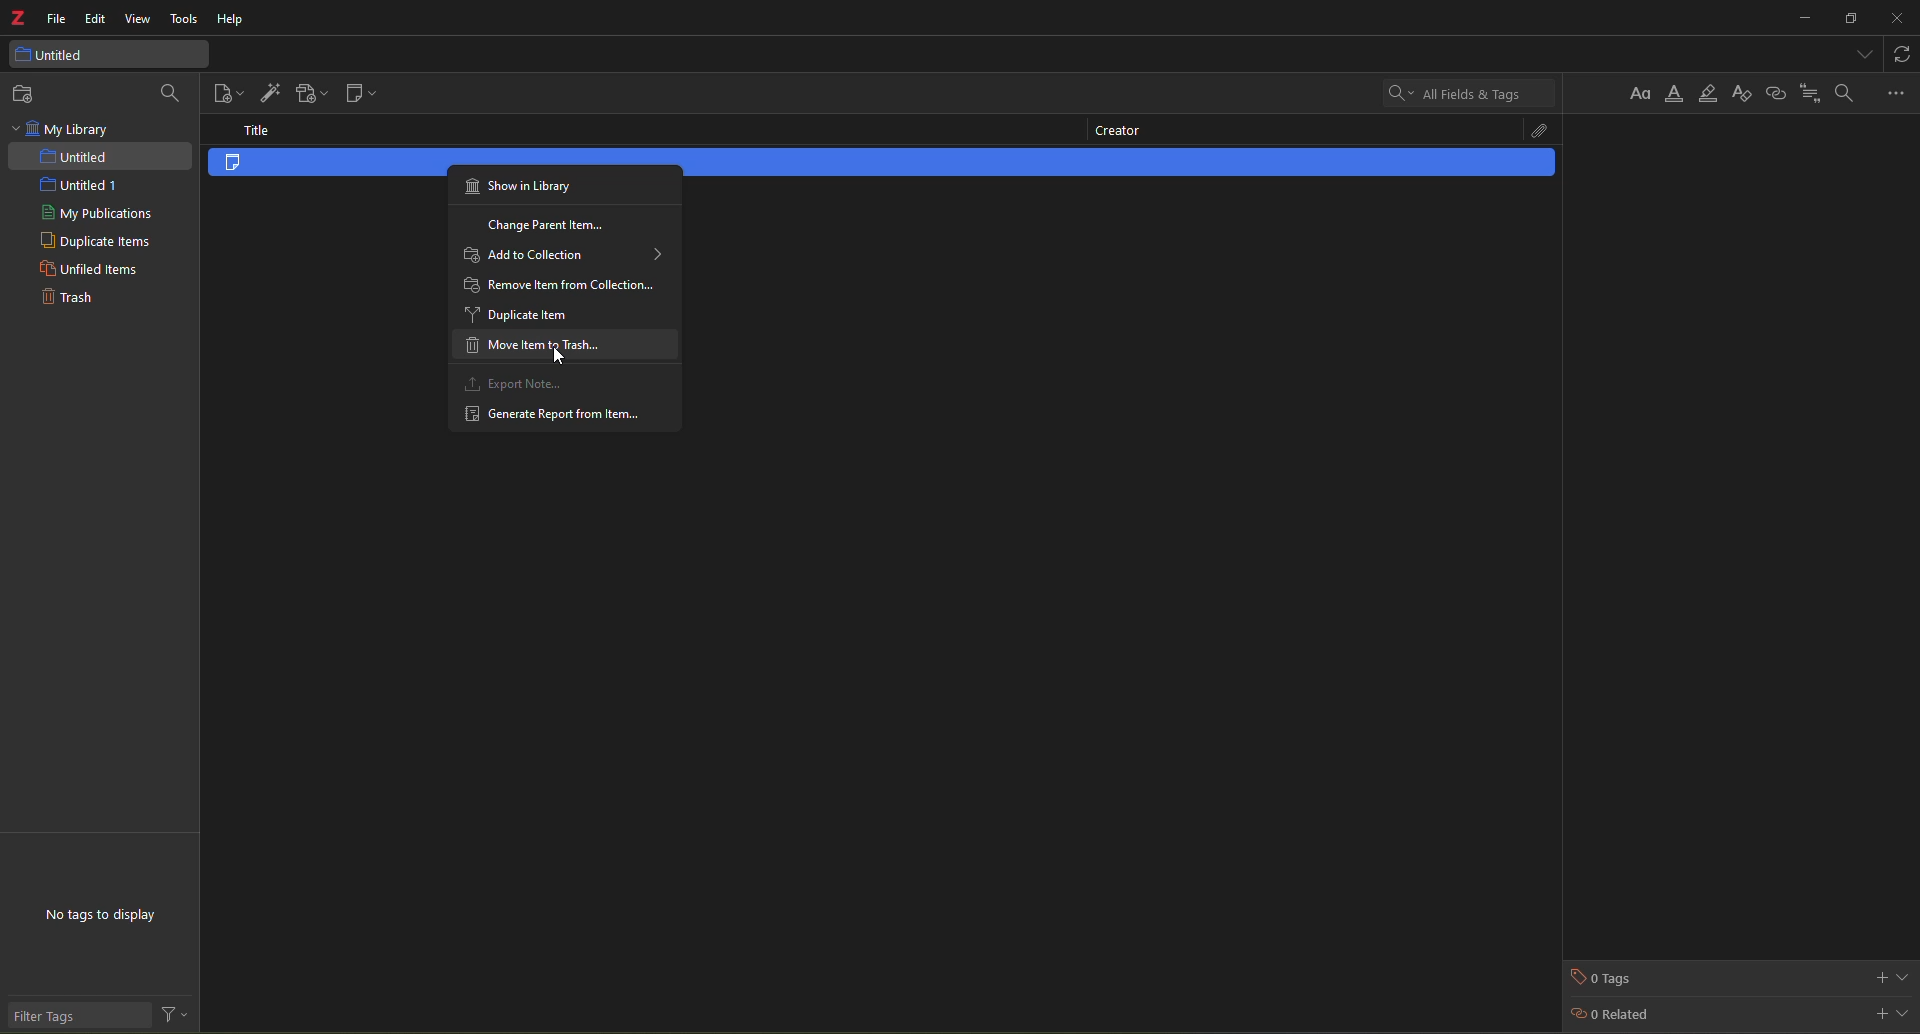  I want to click on export note, so click(517, 384).